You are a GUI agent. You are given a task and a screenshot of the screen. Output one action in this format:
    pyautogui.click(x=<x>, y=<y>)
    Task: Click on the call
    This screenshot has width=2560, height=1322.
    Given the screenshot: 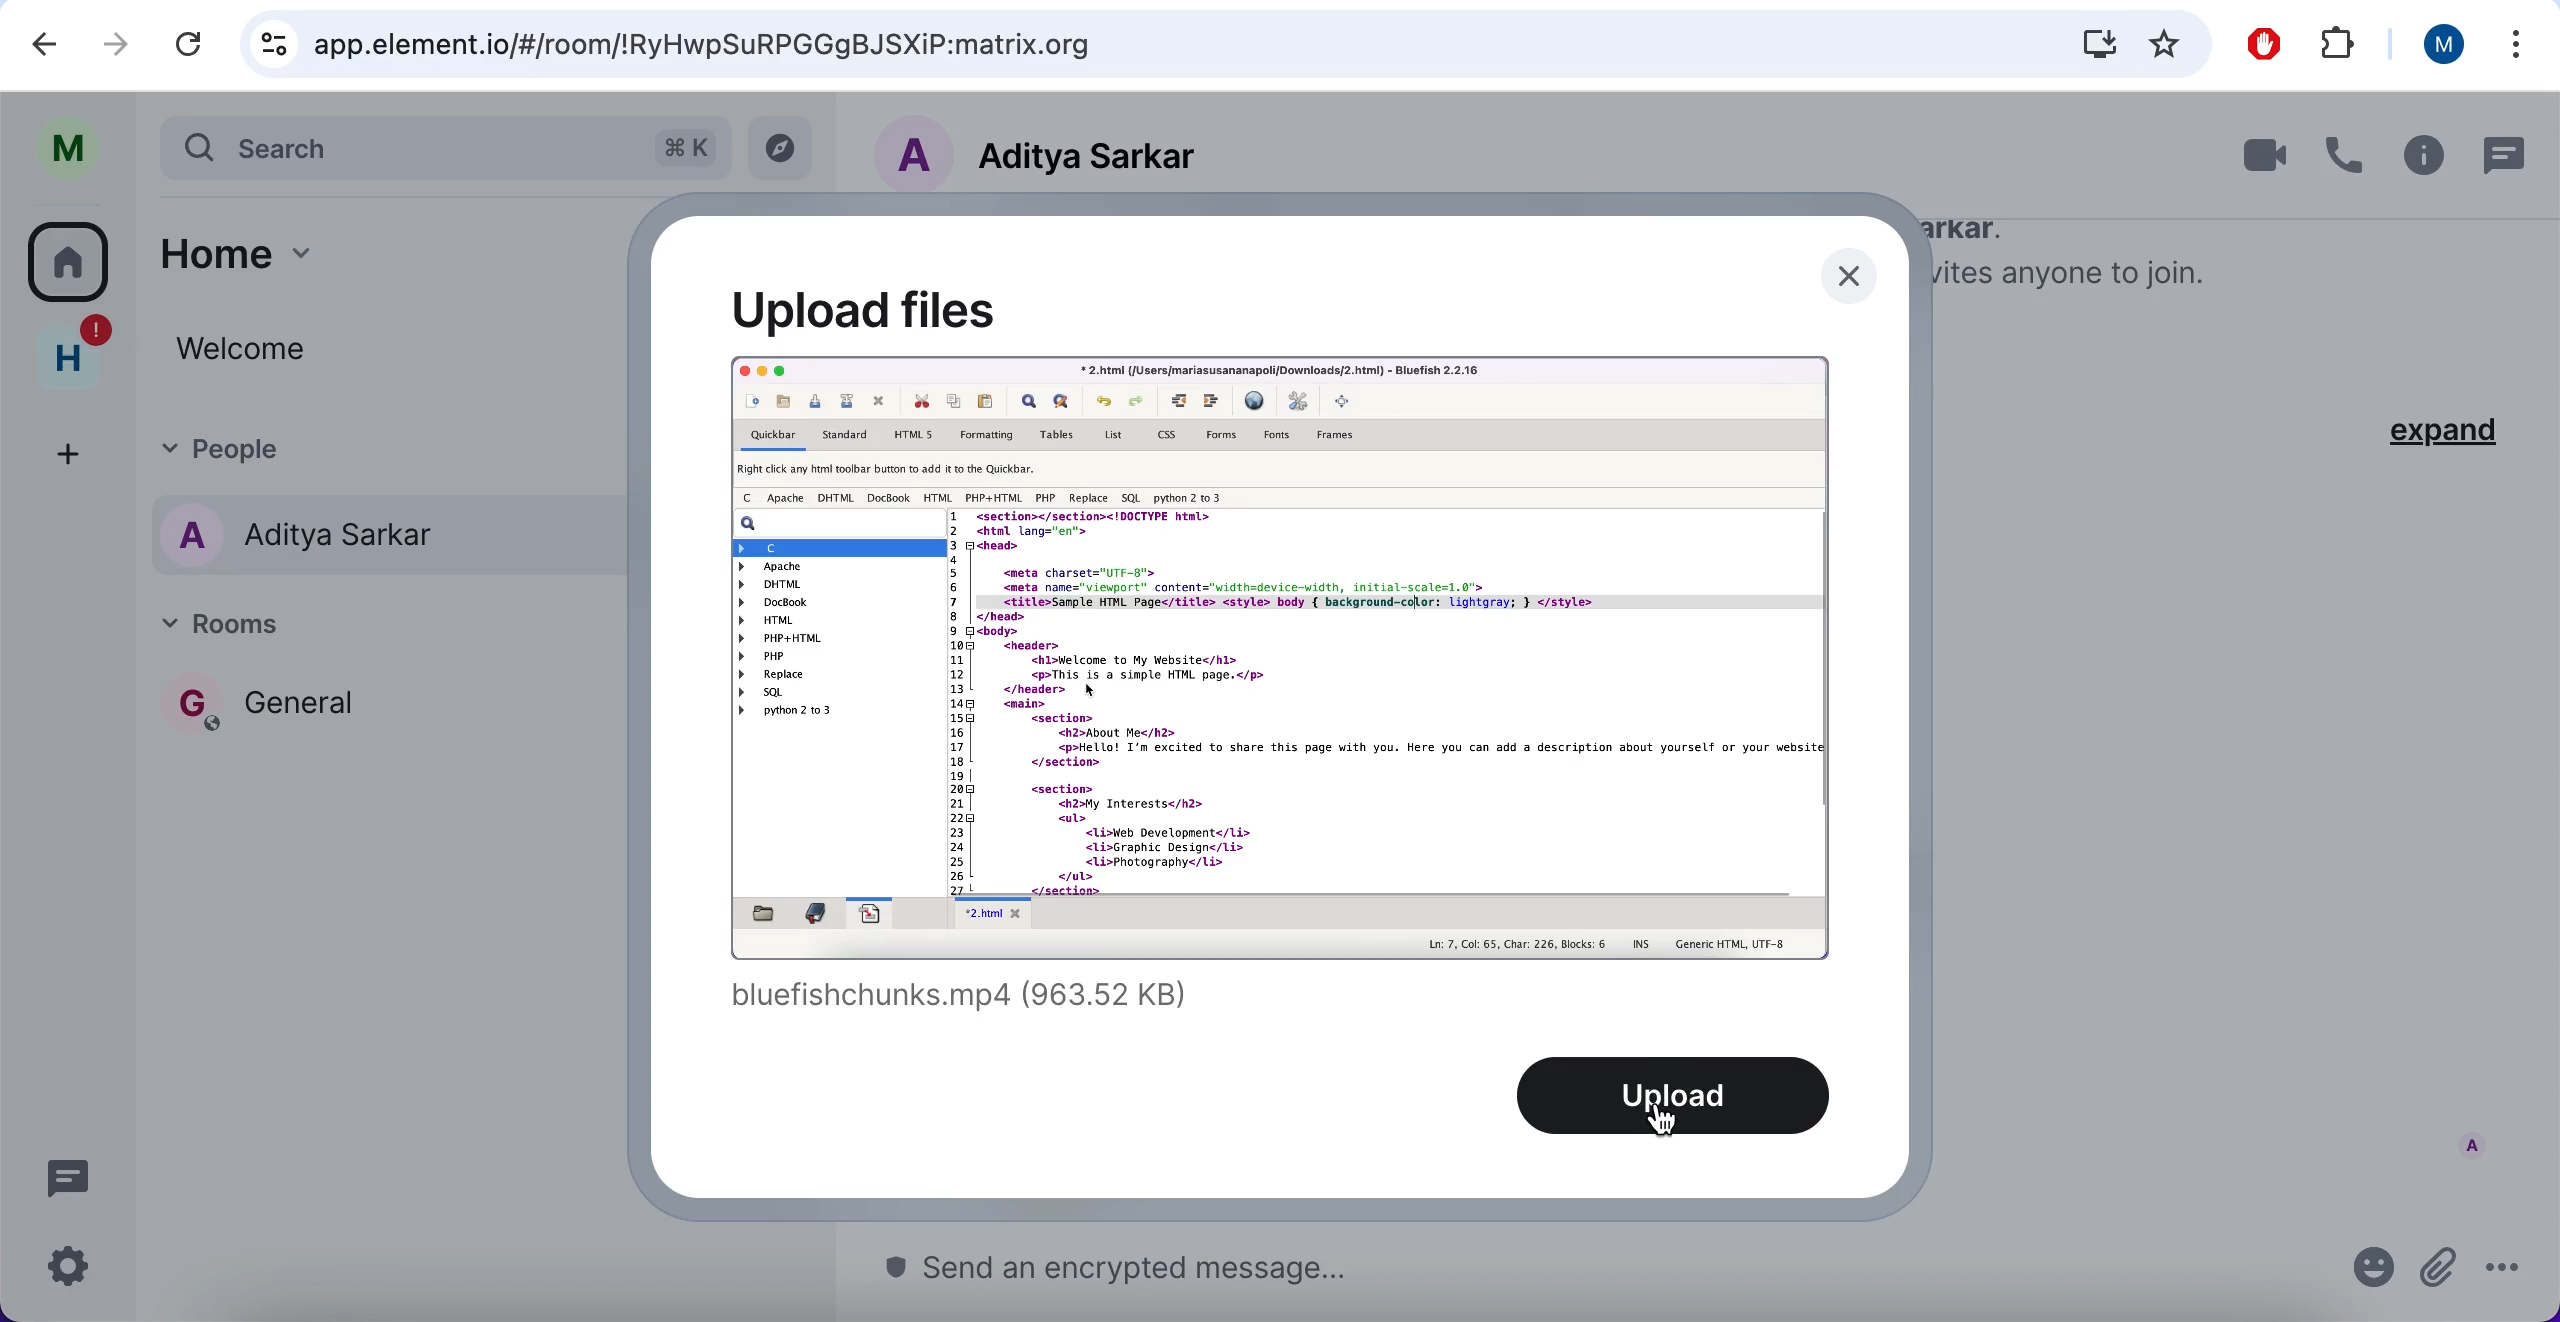 What is the action you would take?
    pyautogui.click(x=2342, y=155)
    